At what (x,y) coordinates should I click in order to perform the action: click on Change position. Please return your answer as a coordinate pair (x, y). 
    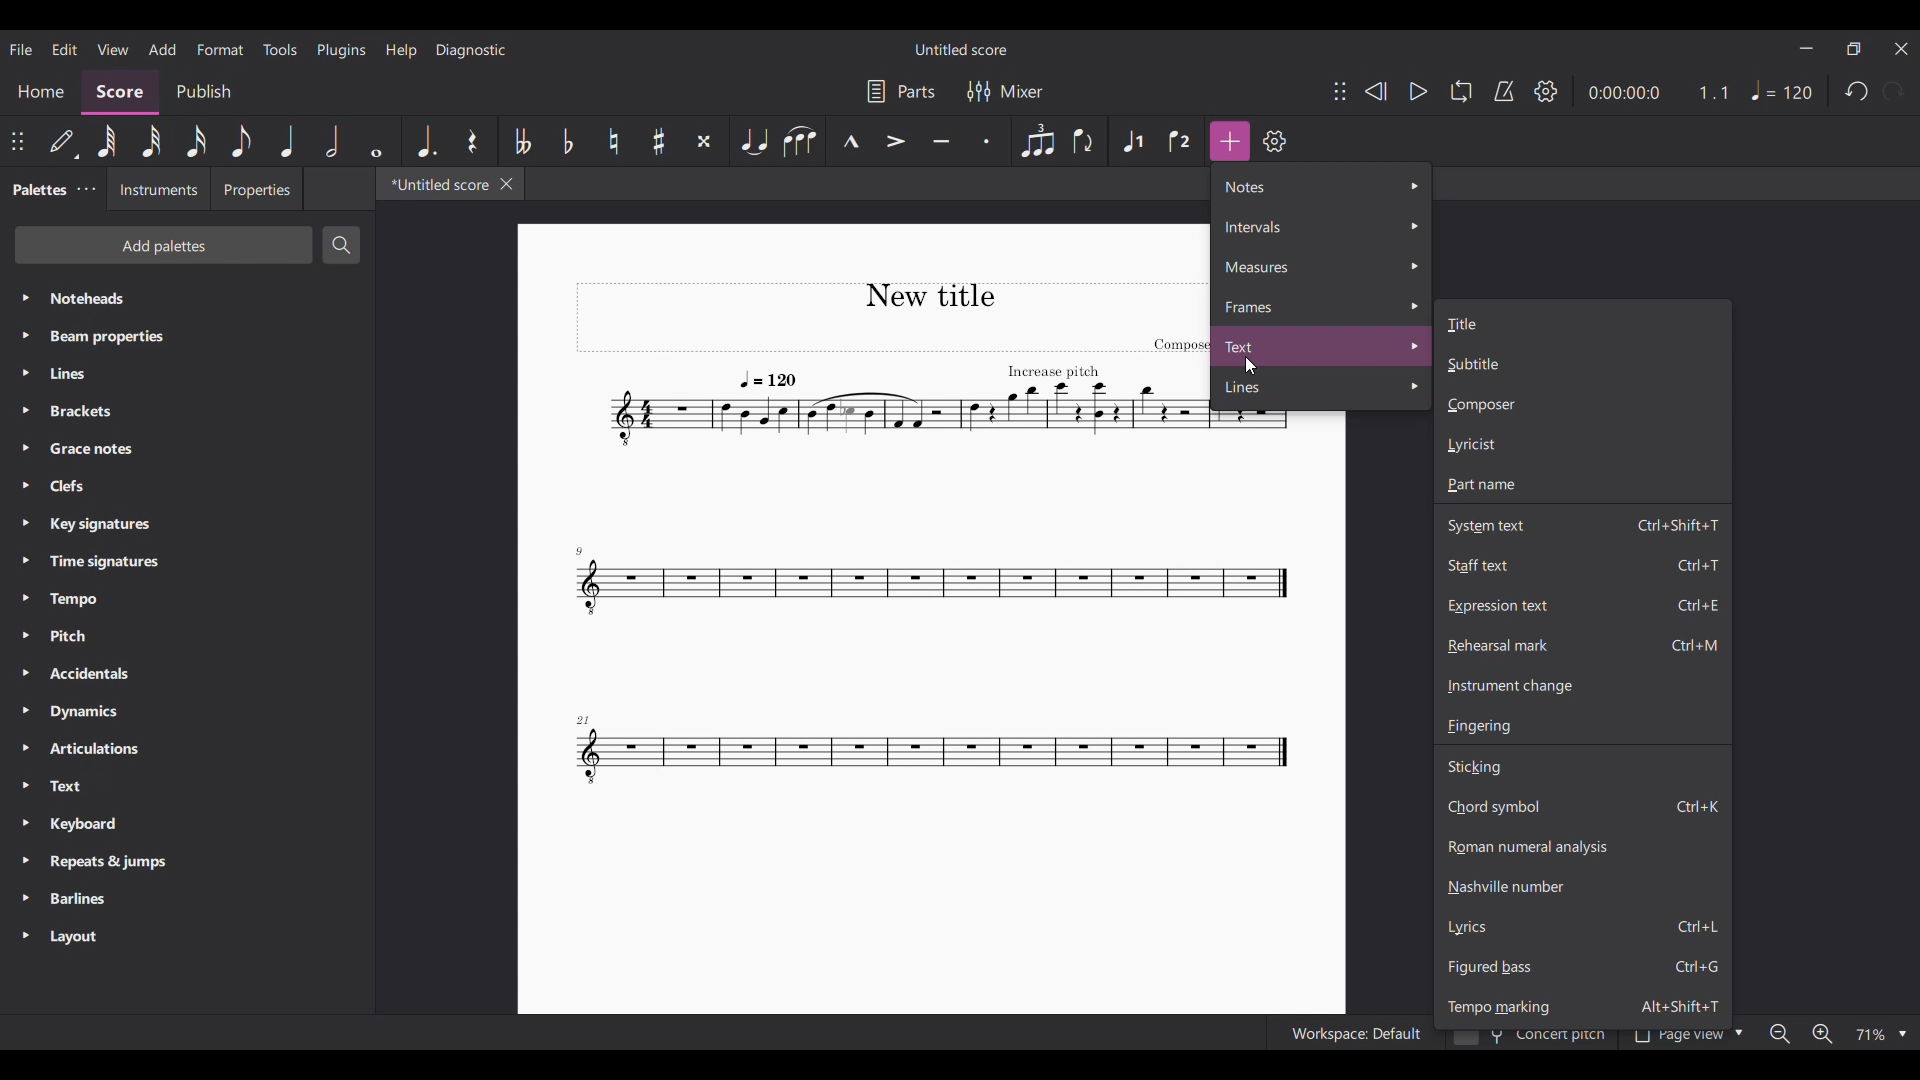
    Looking at the image, I should click on (17, 141).